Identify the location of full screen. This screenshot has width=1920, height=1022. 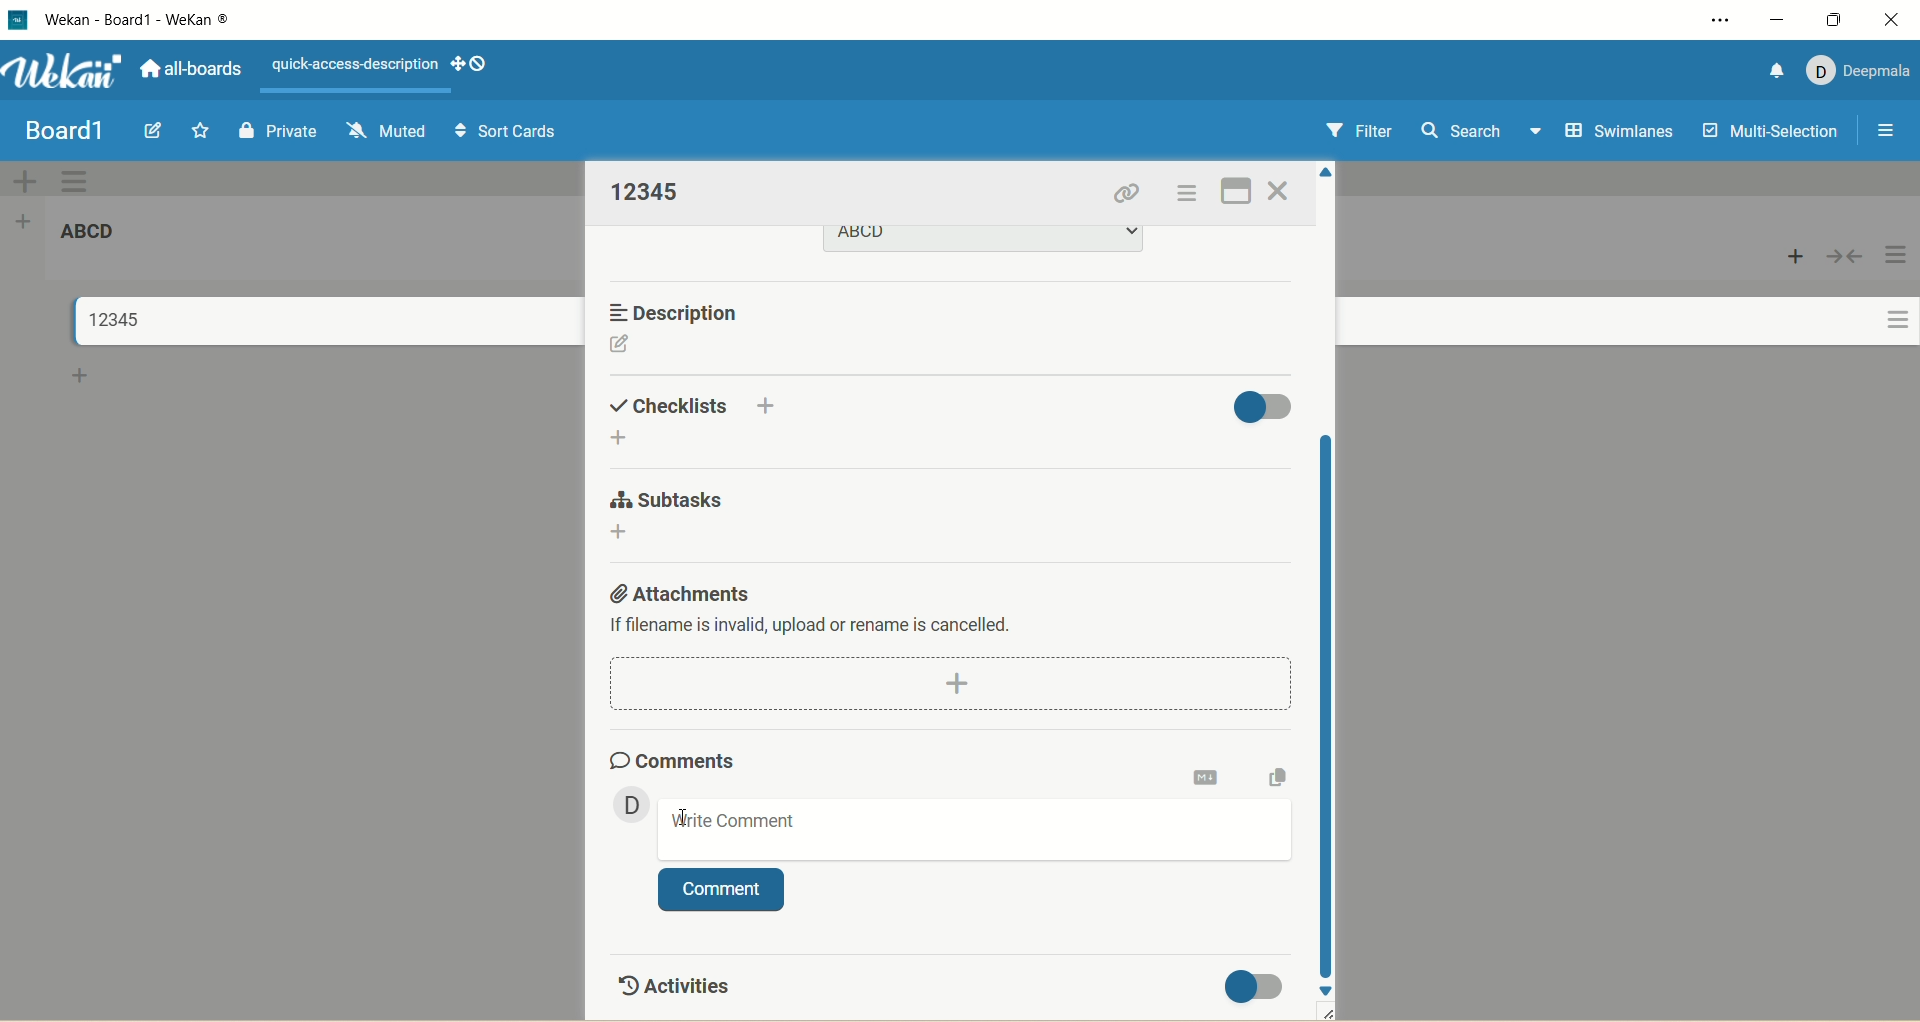
(1239, 187).